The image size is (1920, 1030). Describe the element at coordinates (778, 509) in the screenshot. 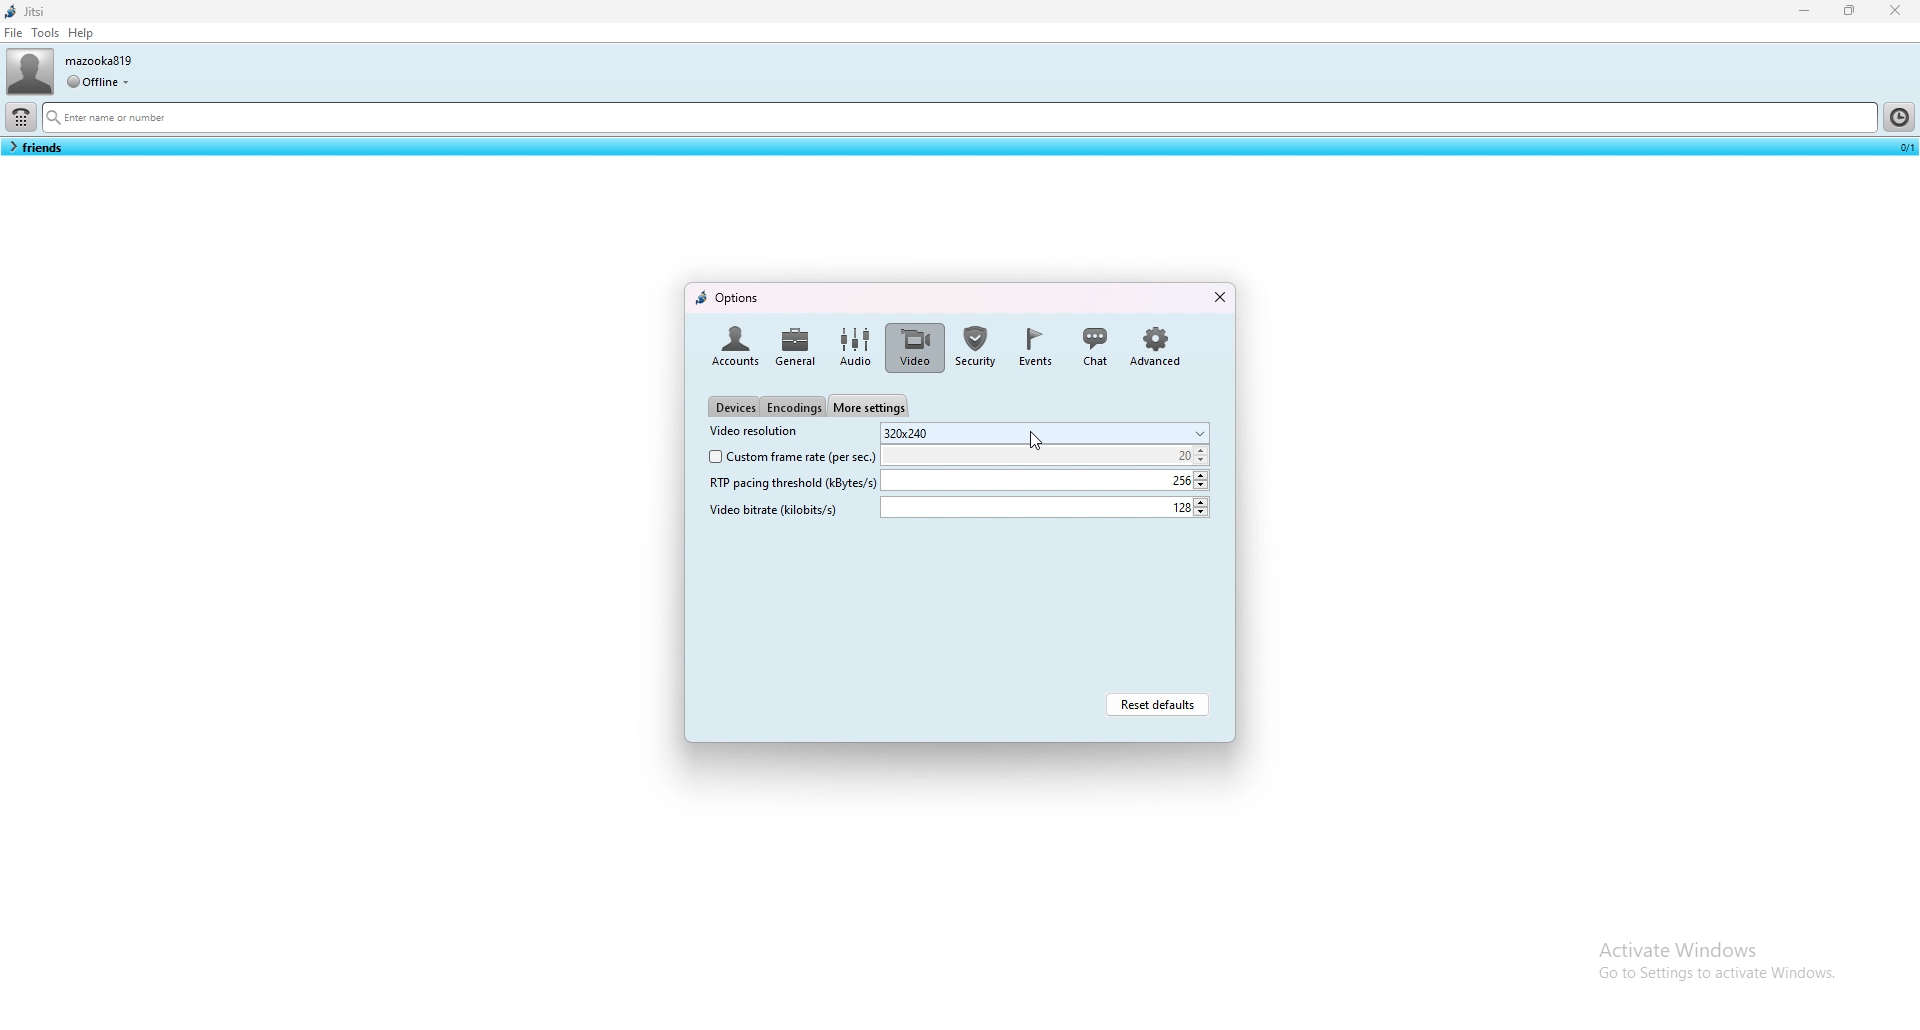

I see `video bitrate` at that location.